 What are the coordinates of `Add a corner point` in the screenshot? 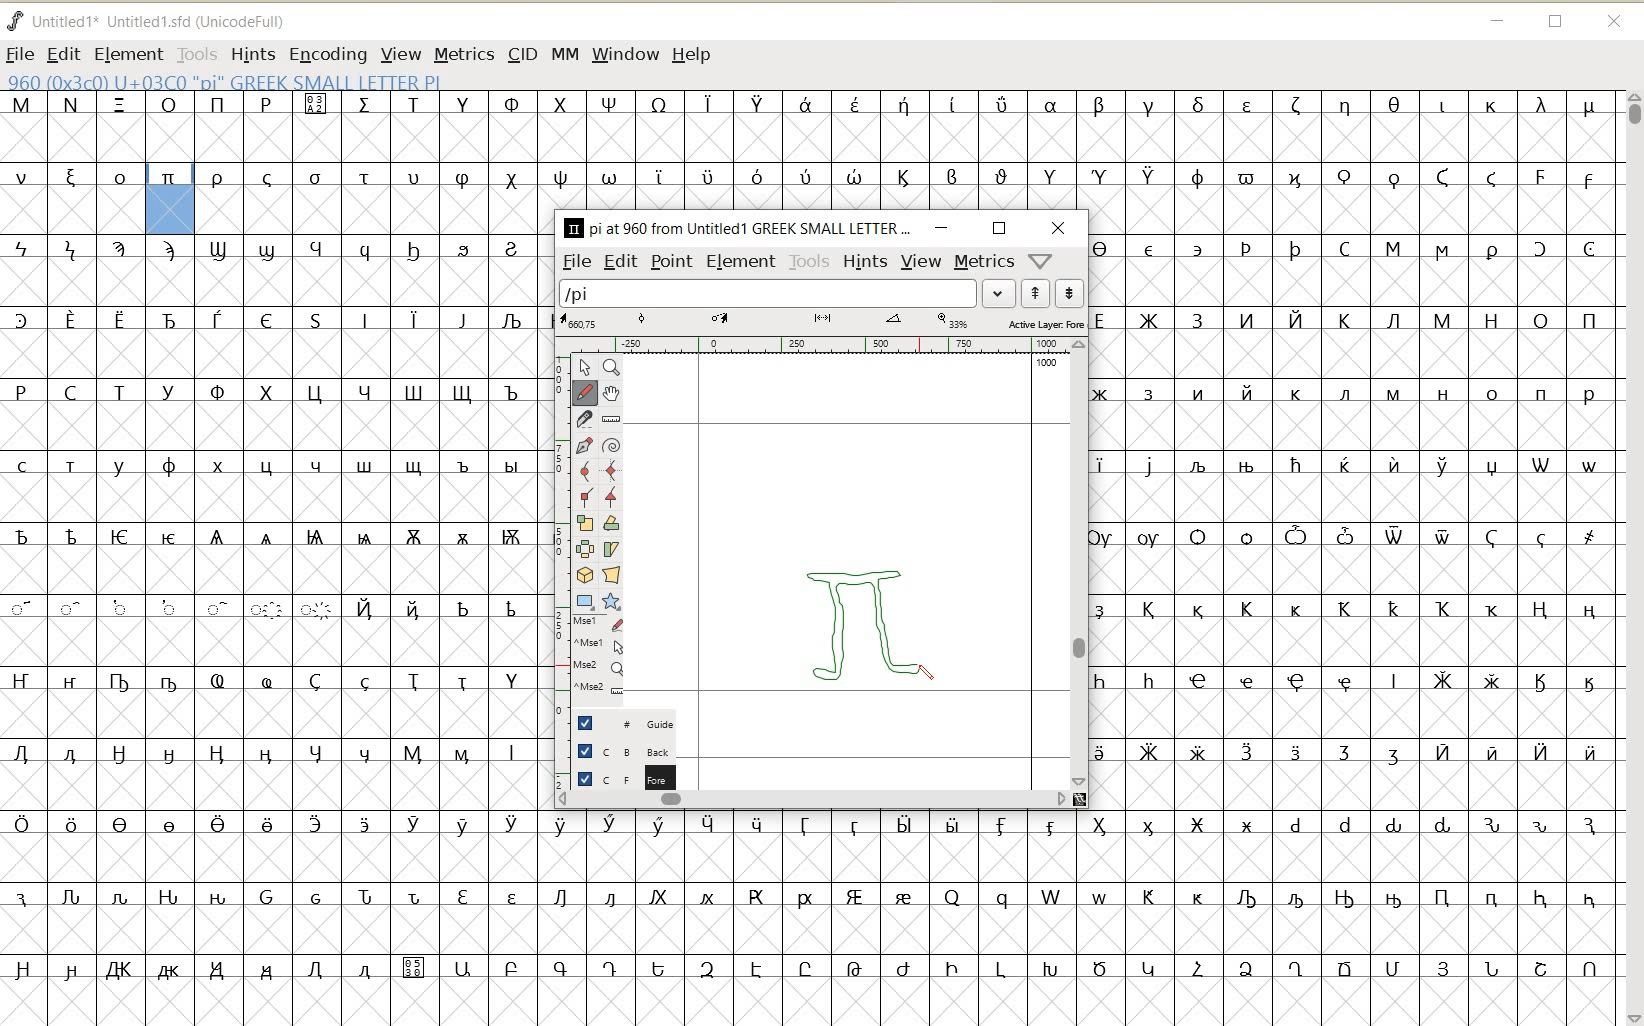 It's located at (584, 497).